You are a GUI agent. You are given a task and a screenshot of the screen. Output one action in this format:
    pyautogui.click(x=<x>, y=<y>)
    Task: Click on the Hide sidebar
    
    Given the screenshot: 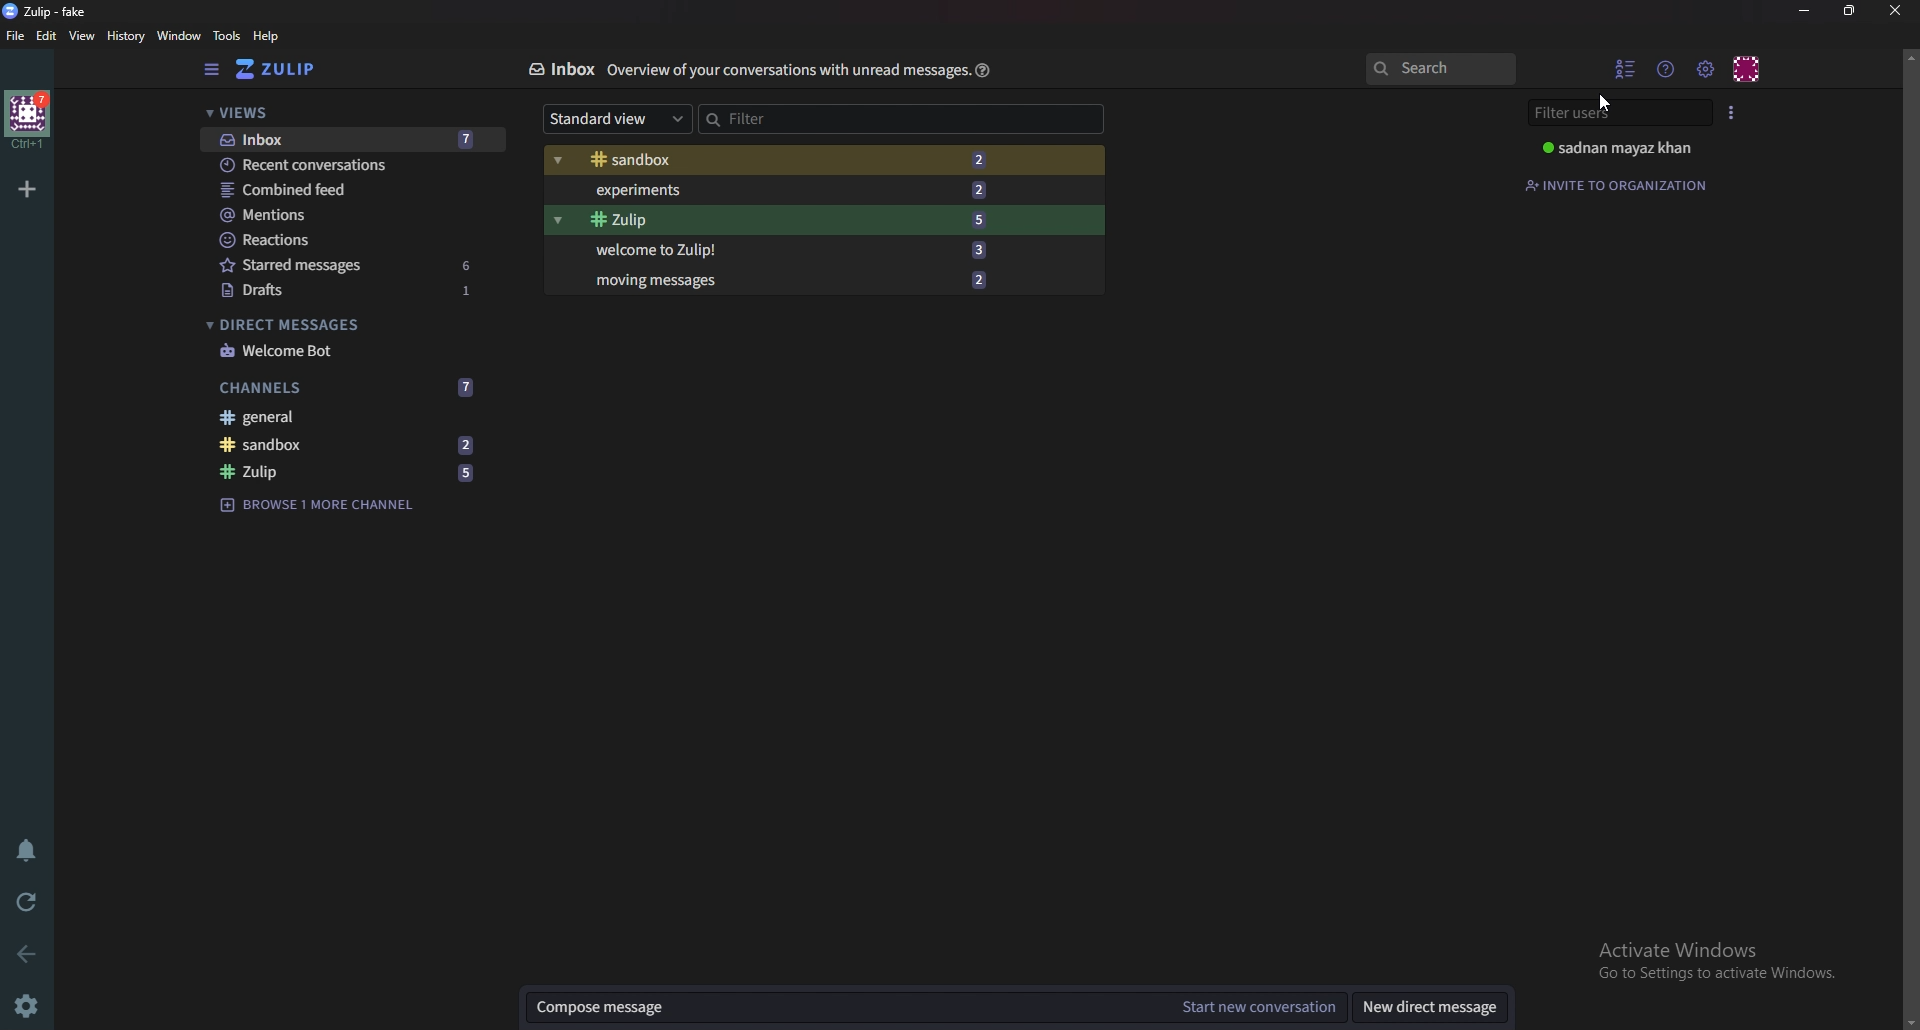 What is the action you would take?
    pyautogui.click(x=214, y=70)
    